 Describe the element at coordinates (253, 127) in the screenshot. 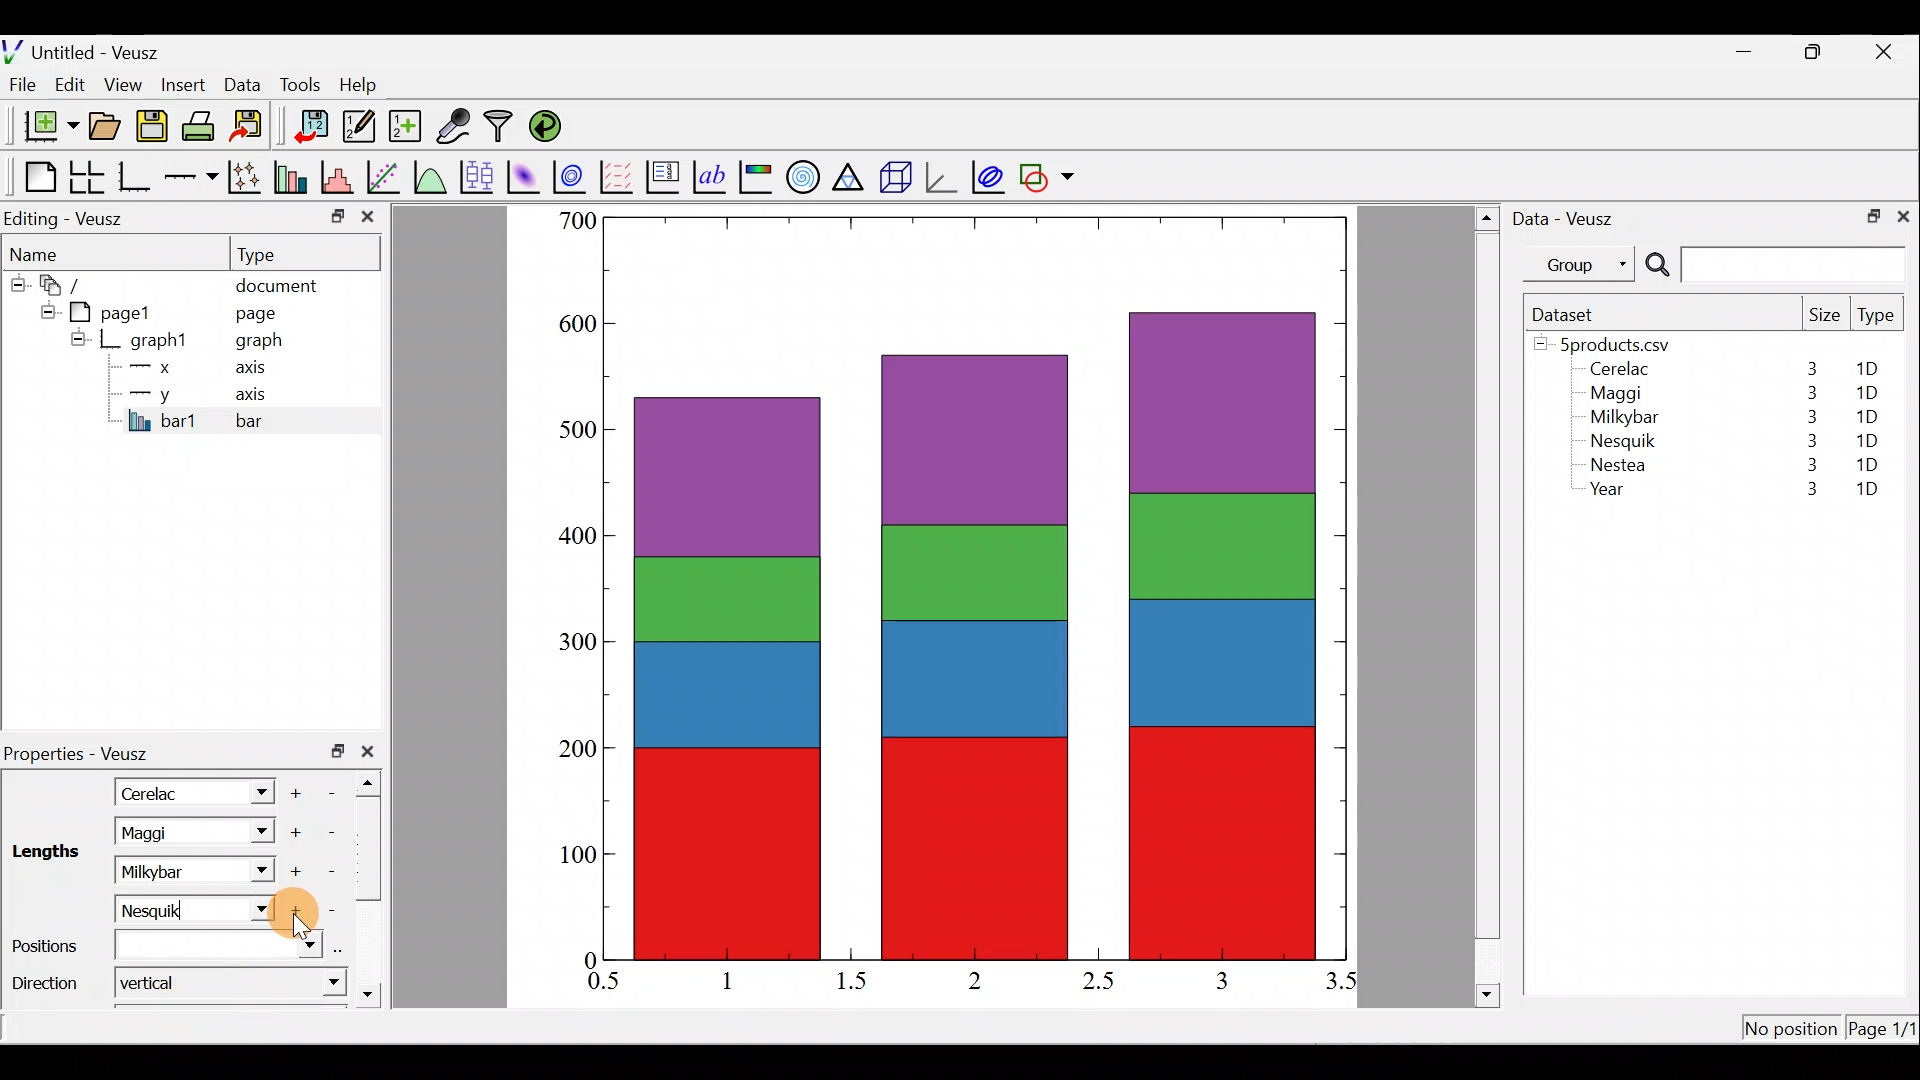

I see `Export to graphics format` at that location.